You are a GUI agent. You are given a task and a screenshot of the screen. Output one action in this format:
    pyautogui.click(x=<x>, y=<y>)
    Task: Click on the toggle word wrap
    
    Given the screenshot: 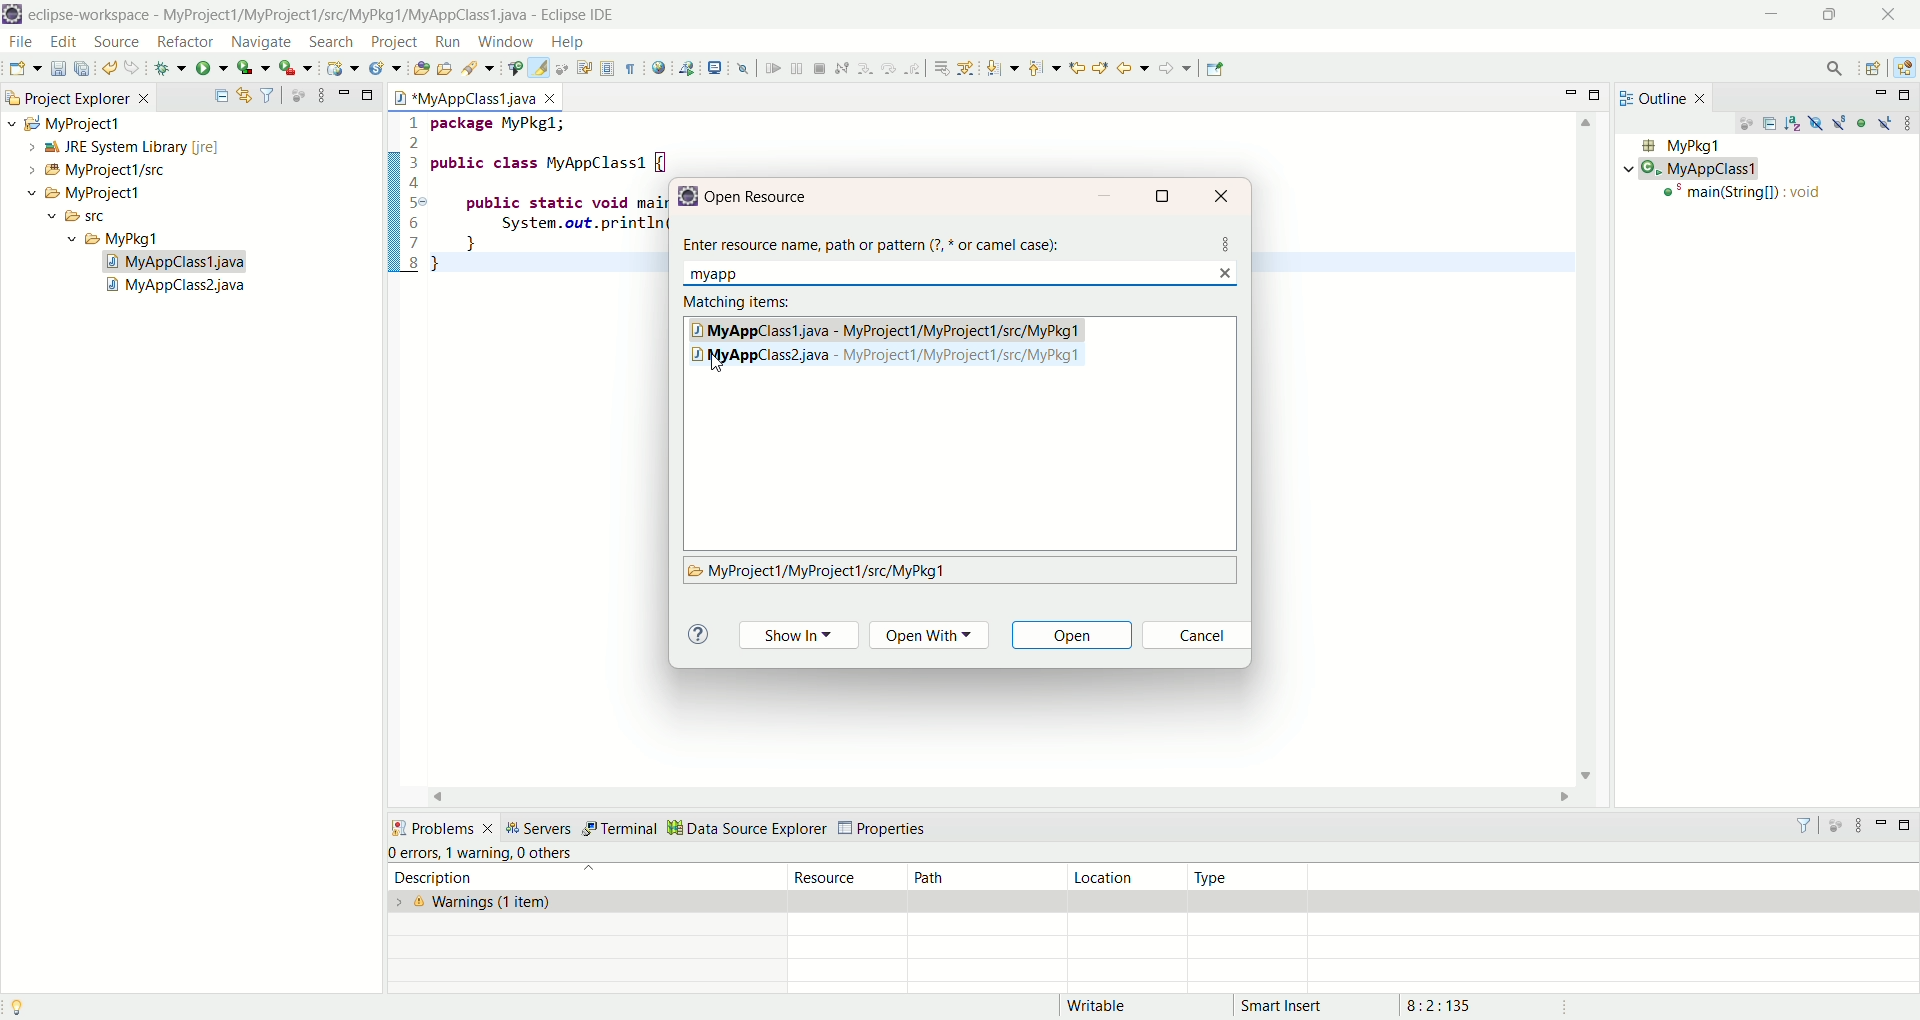 What is the action you would take?
    pyautogui.click(x=592, y=67)
    